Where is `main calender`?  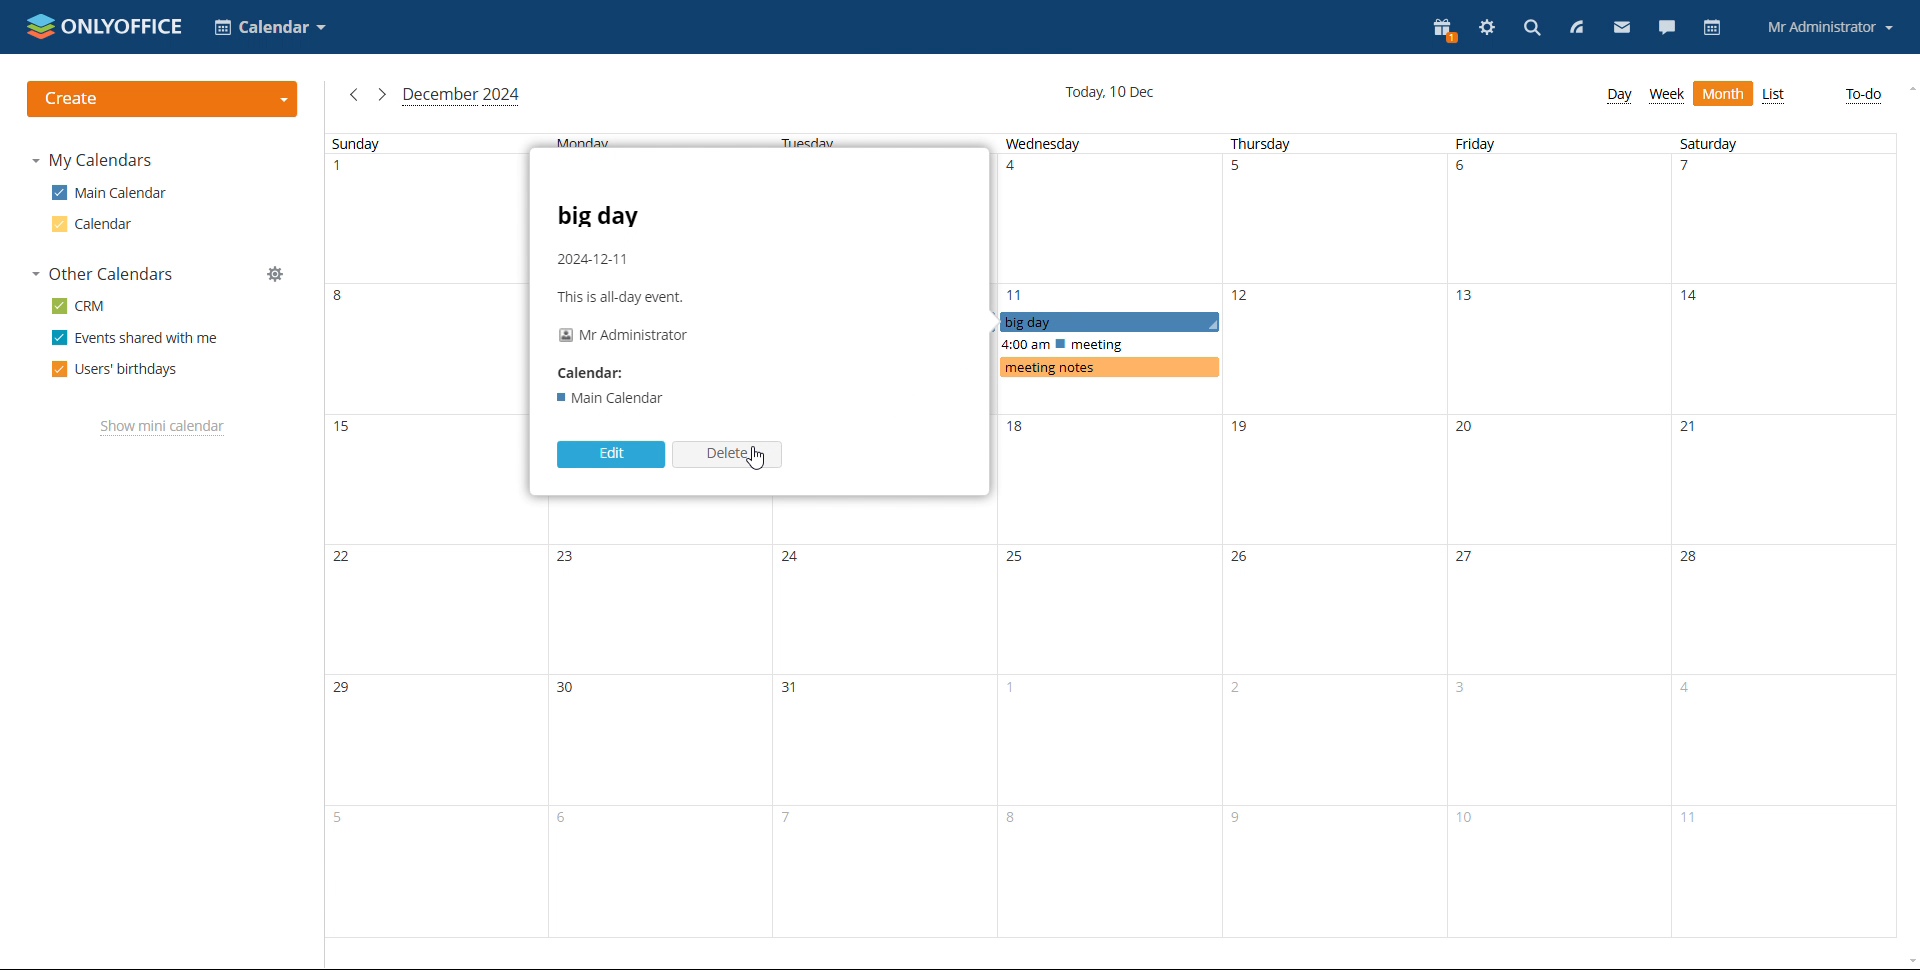 main calender is located at coordinates (612, 399).